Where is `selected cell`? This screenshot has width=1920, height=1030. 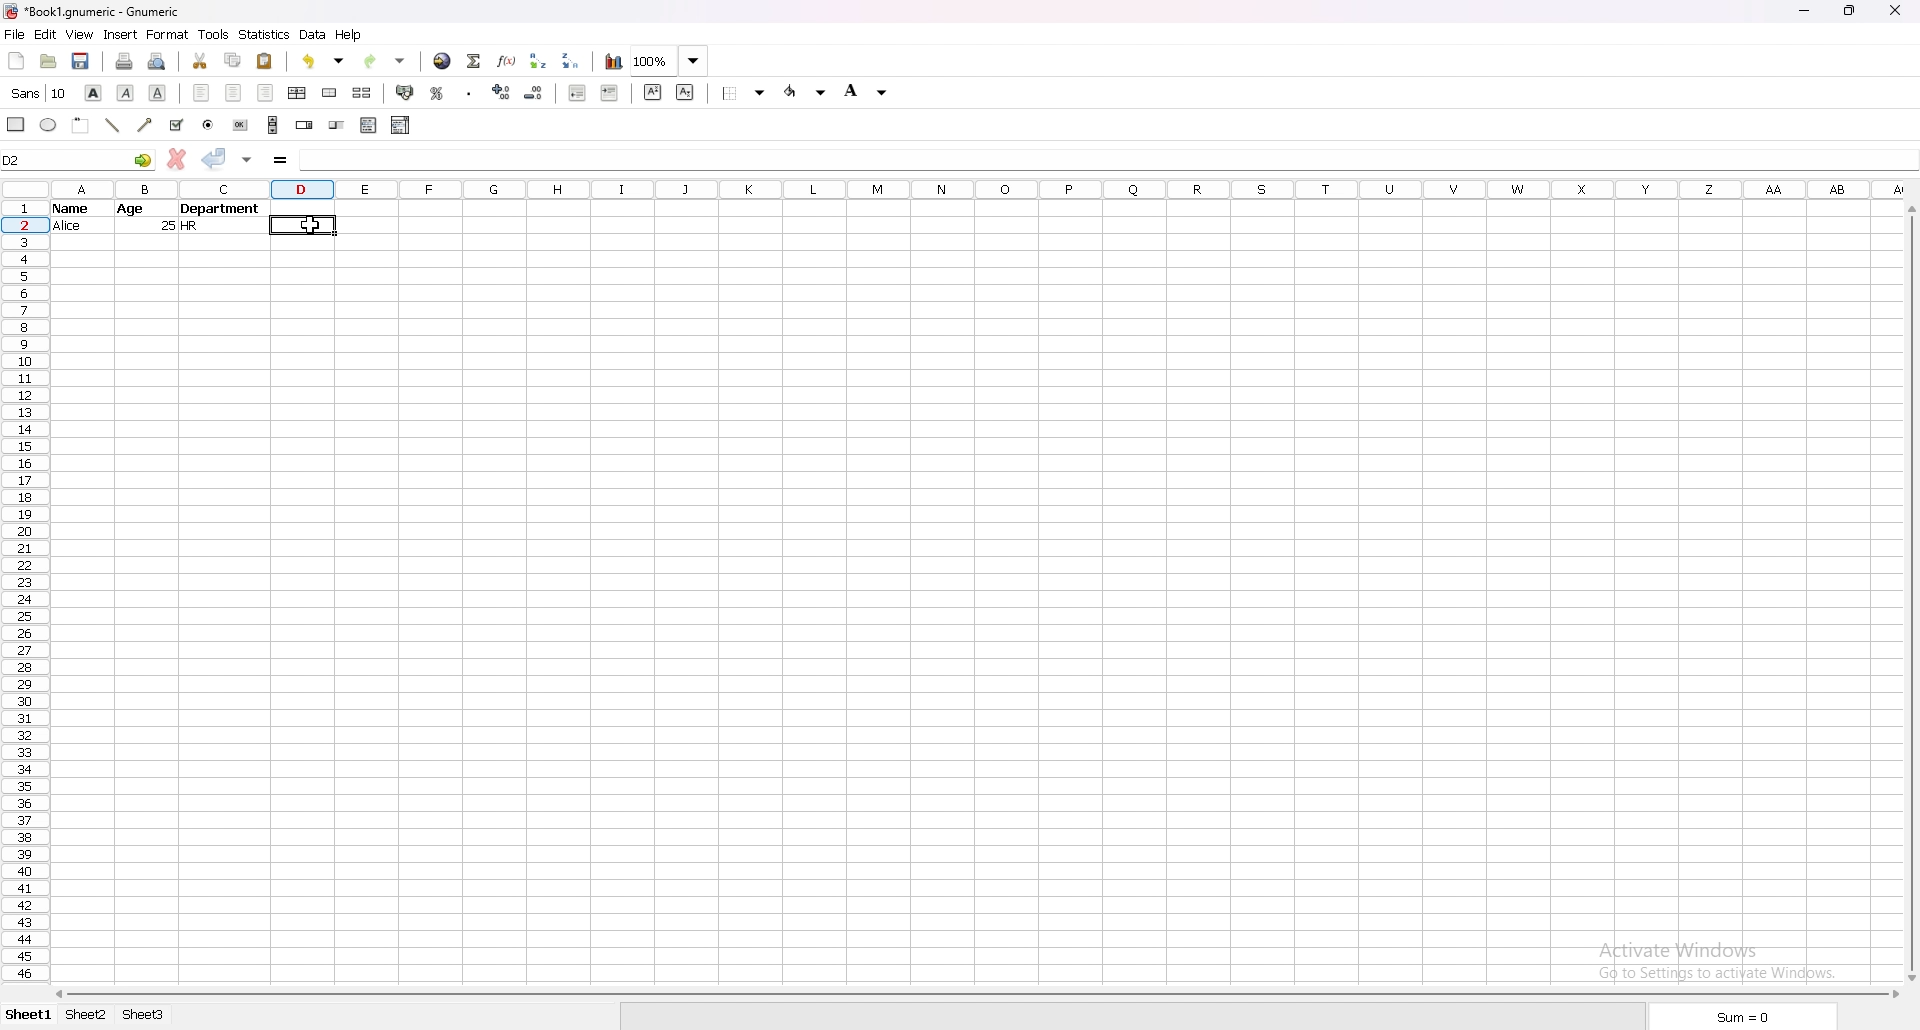
selected cell is located at coordinates (1105, 161).